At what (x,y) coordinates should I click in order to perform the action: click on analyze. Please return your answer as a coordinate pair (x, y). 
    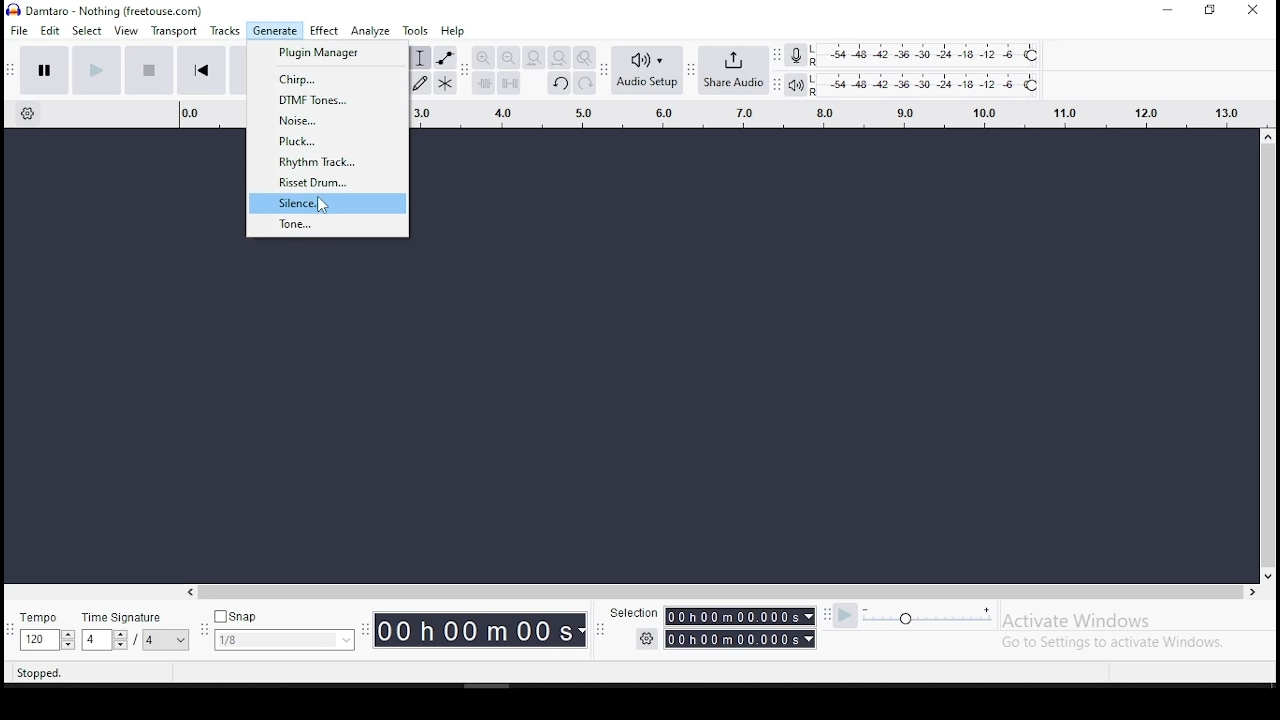
    Looking at the image, I should click on (372, 31).